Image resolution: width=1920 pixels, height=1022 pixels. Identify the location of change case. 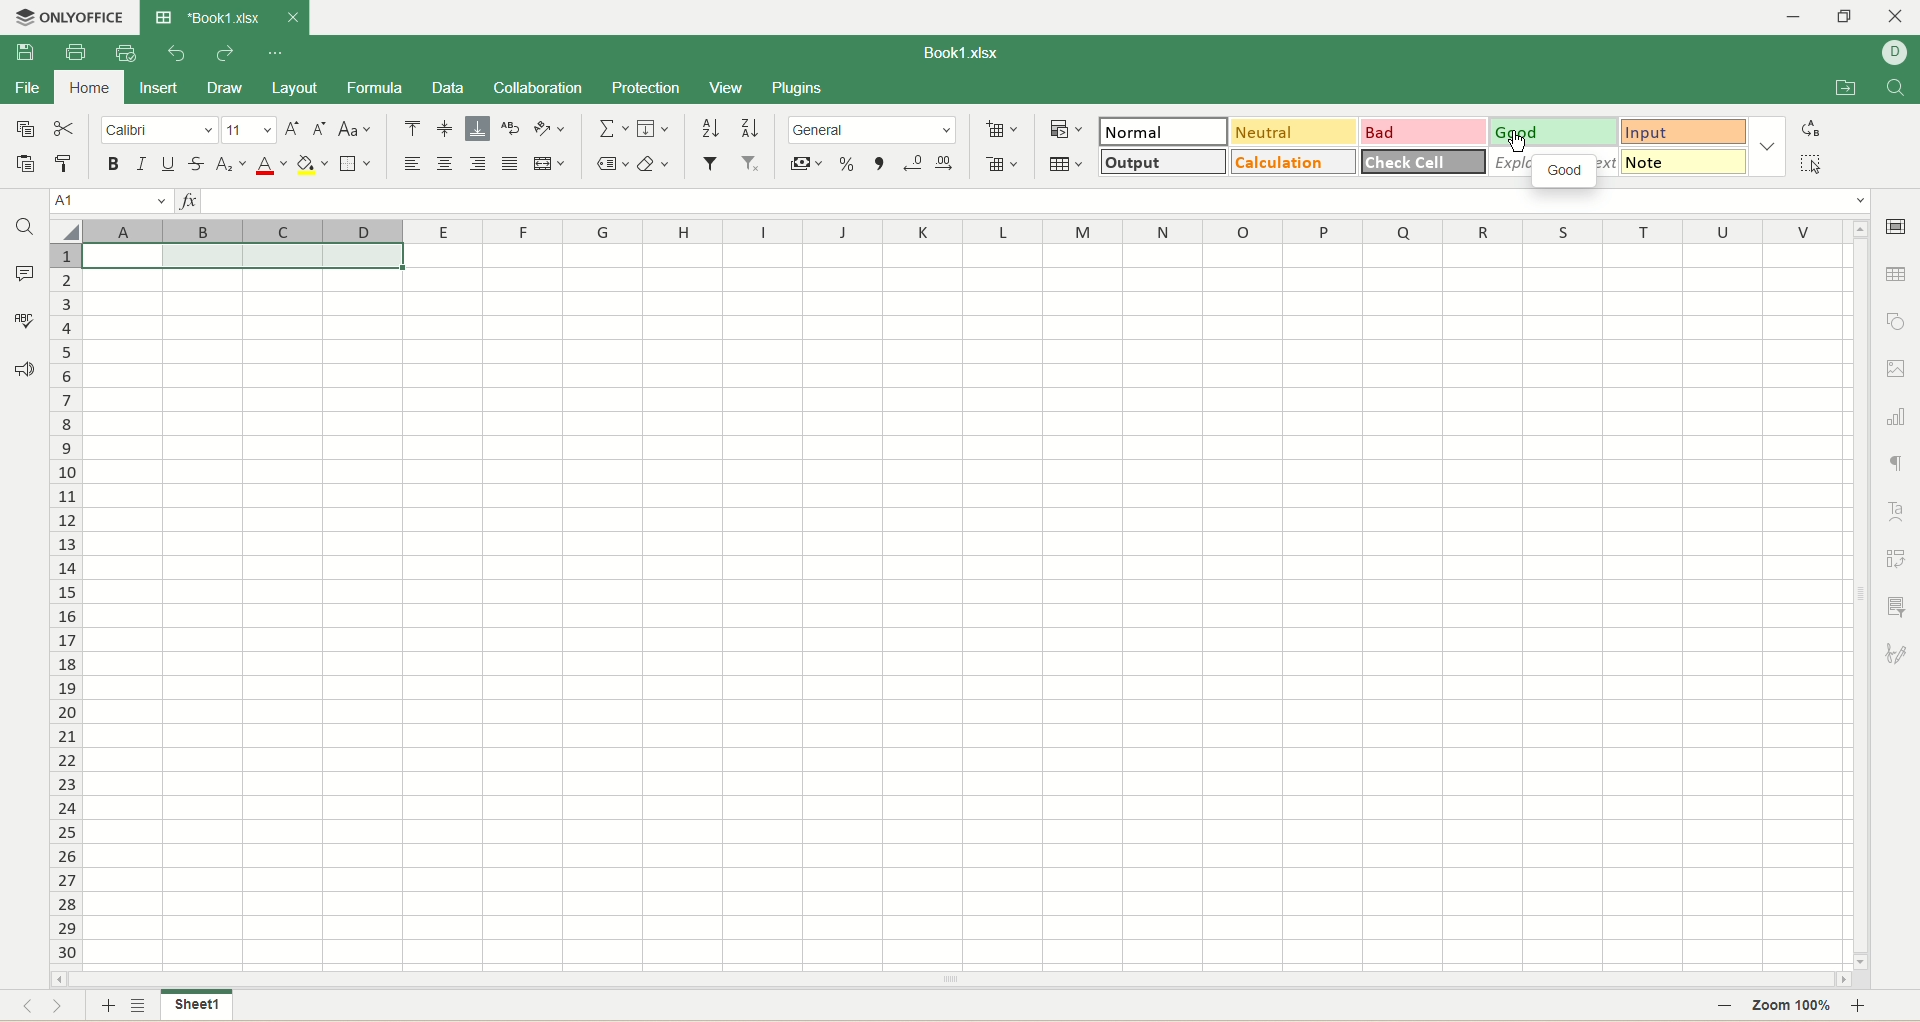
(355, 129).